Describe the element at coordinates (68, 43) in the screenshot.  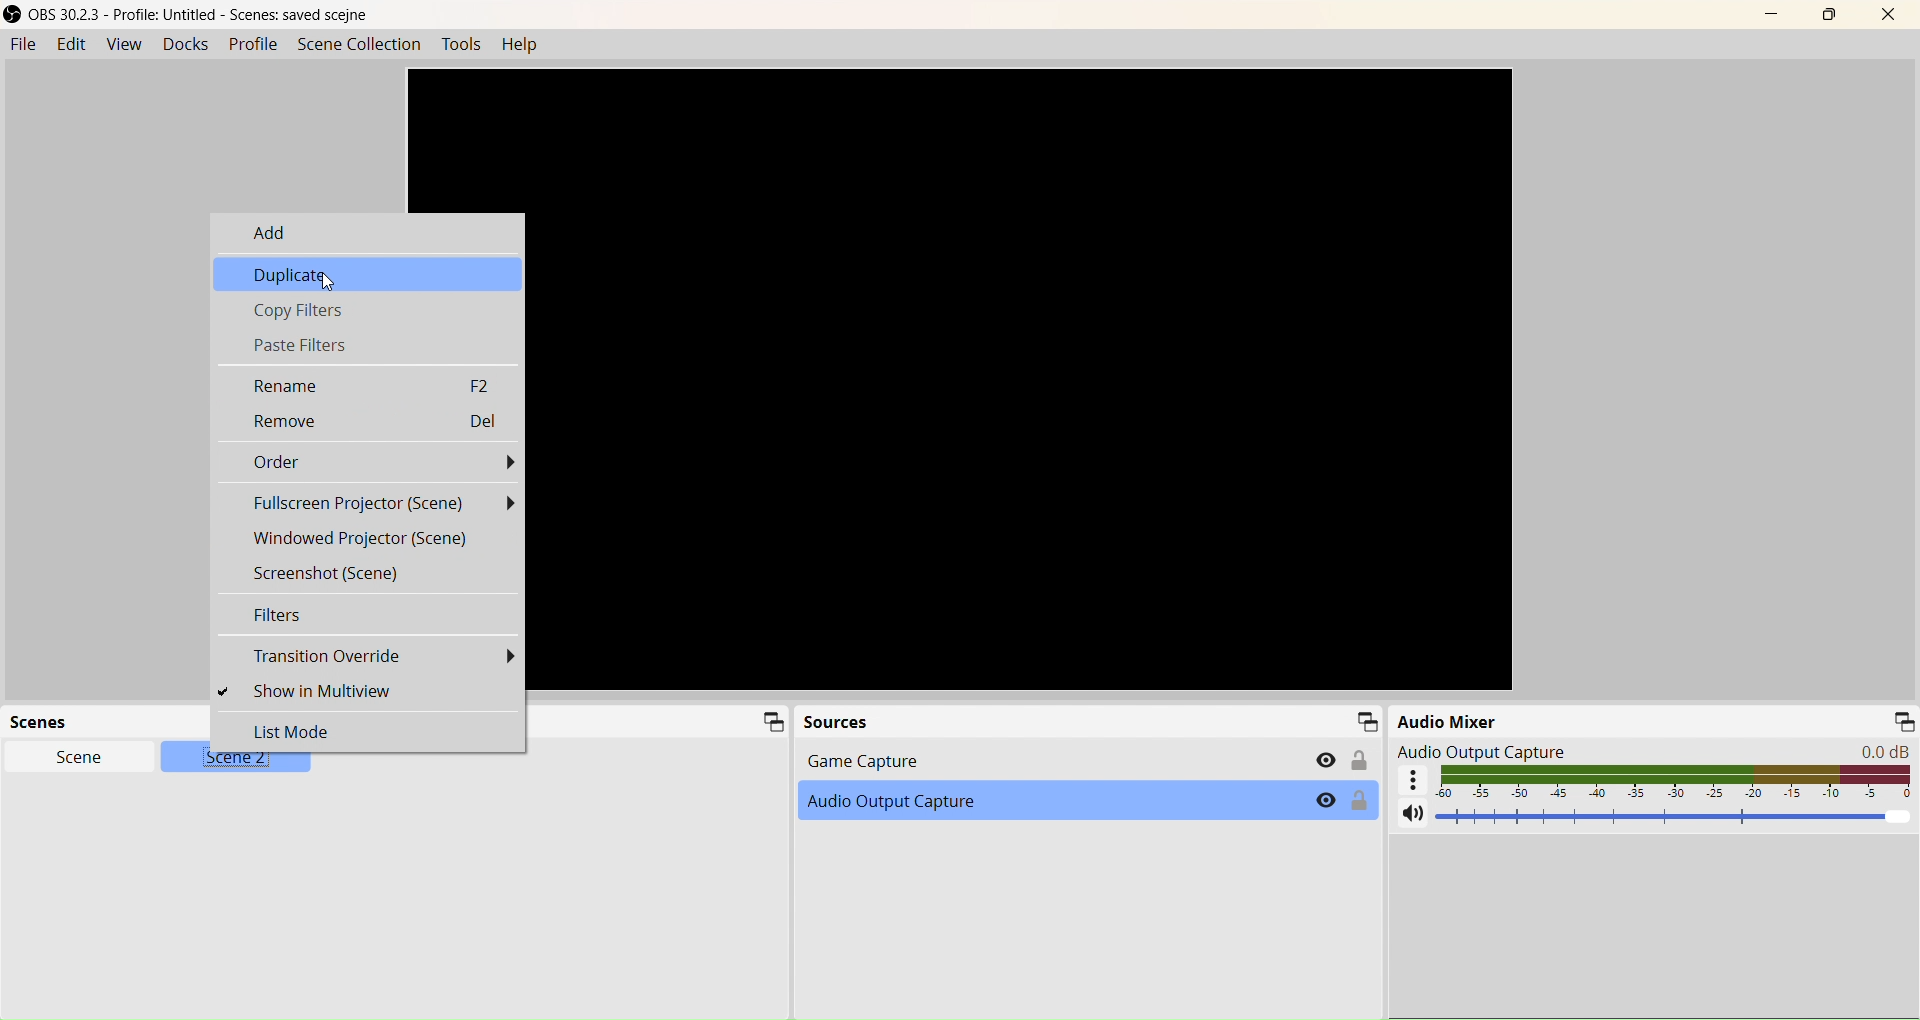
I see `Edit` at that location.